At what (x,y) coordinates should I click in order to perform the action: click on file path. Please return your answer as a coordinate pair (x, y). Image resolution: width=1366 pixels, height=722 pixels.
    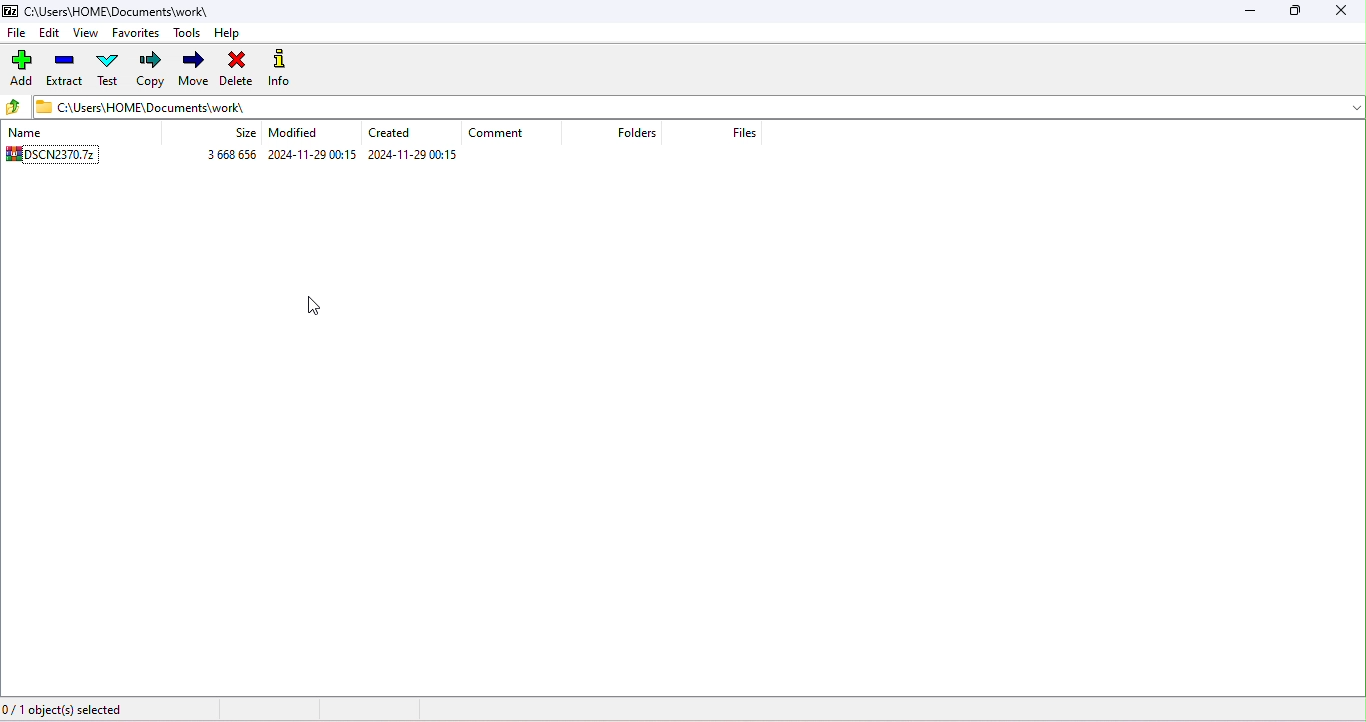
    Looking at the image, I should click on (164, 109).